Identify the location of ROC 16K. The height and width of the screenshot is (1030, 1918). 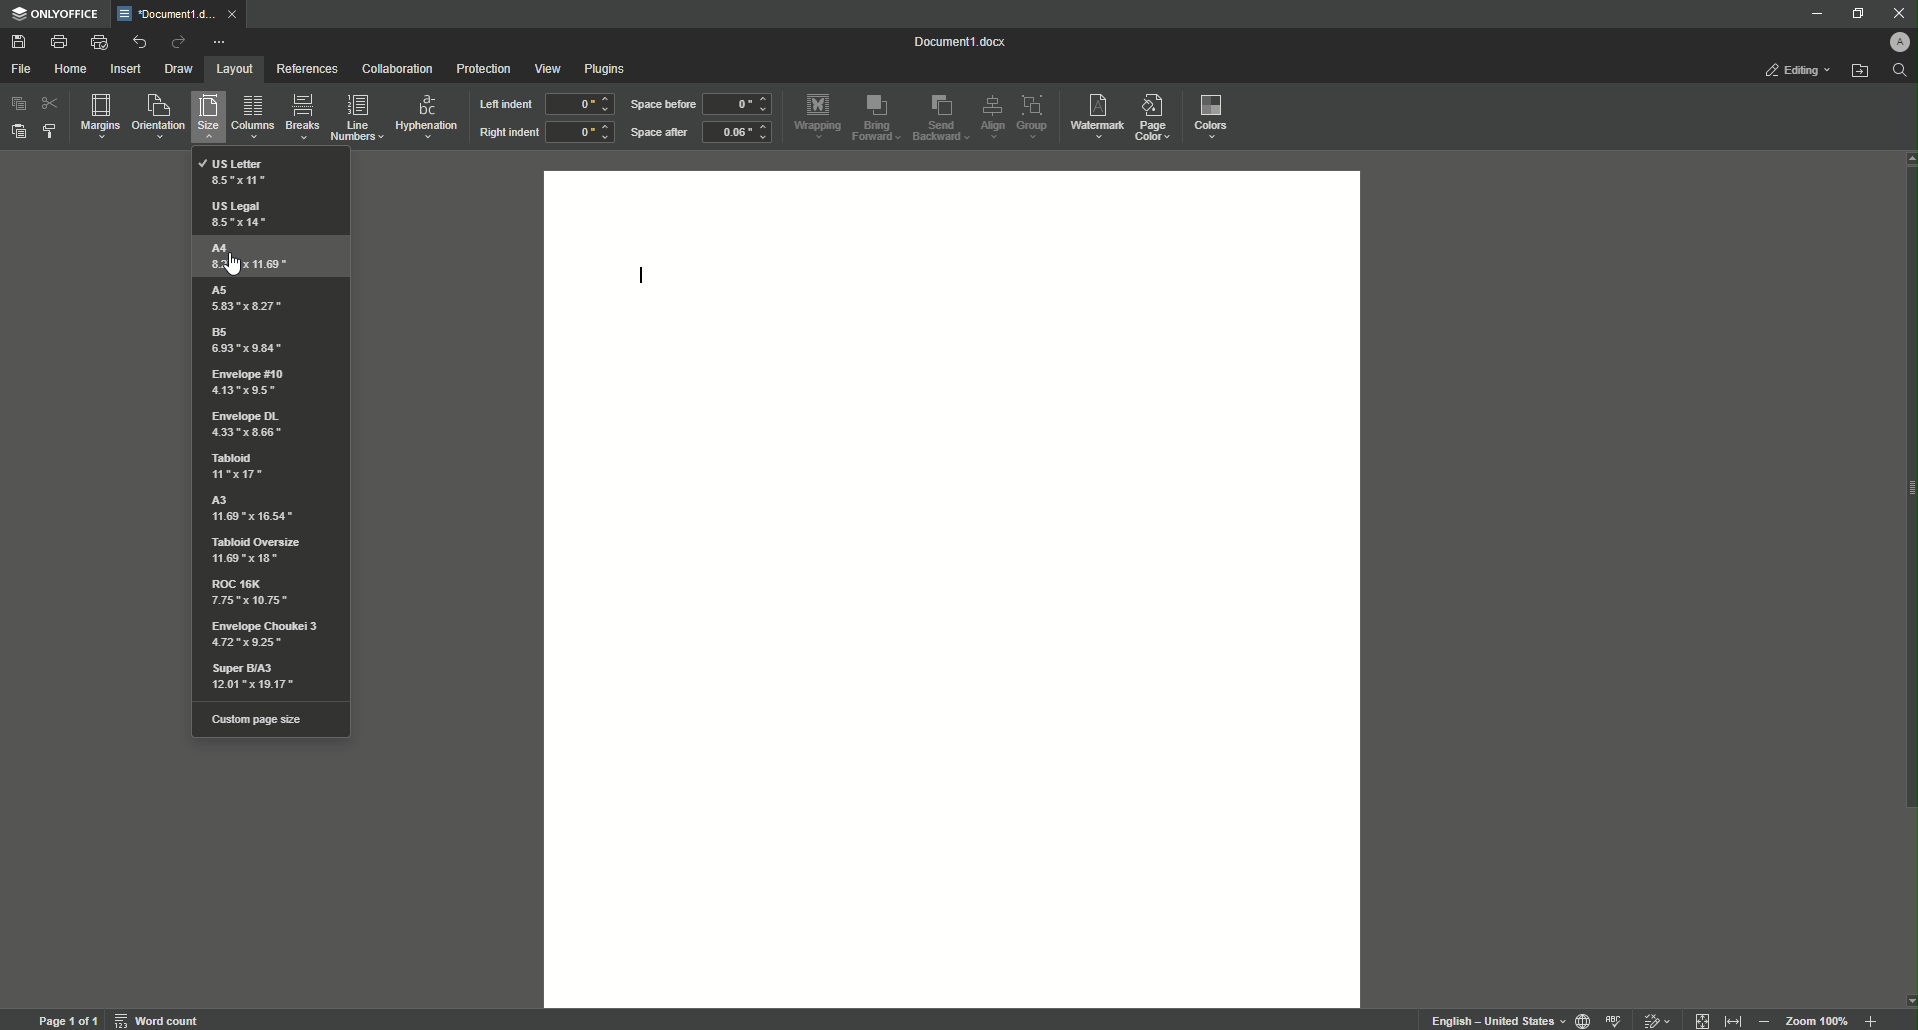
(249, 595).